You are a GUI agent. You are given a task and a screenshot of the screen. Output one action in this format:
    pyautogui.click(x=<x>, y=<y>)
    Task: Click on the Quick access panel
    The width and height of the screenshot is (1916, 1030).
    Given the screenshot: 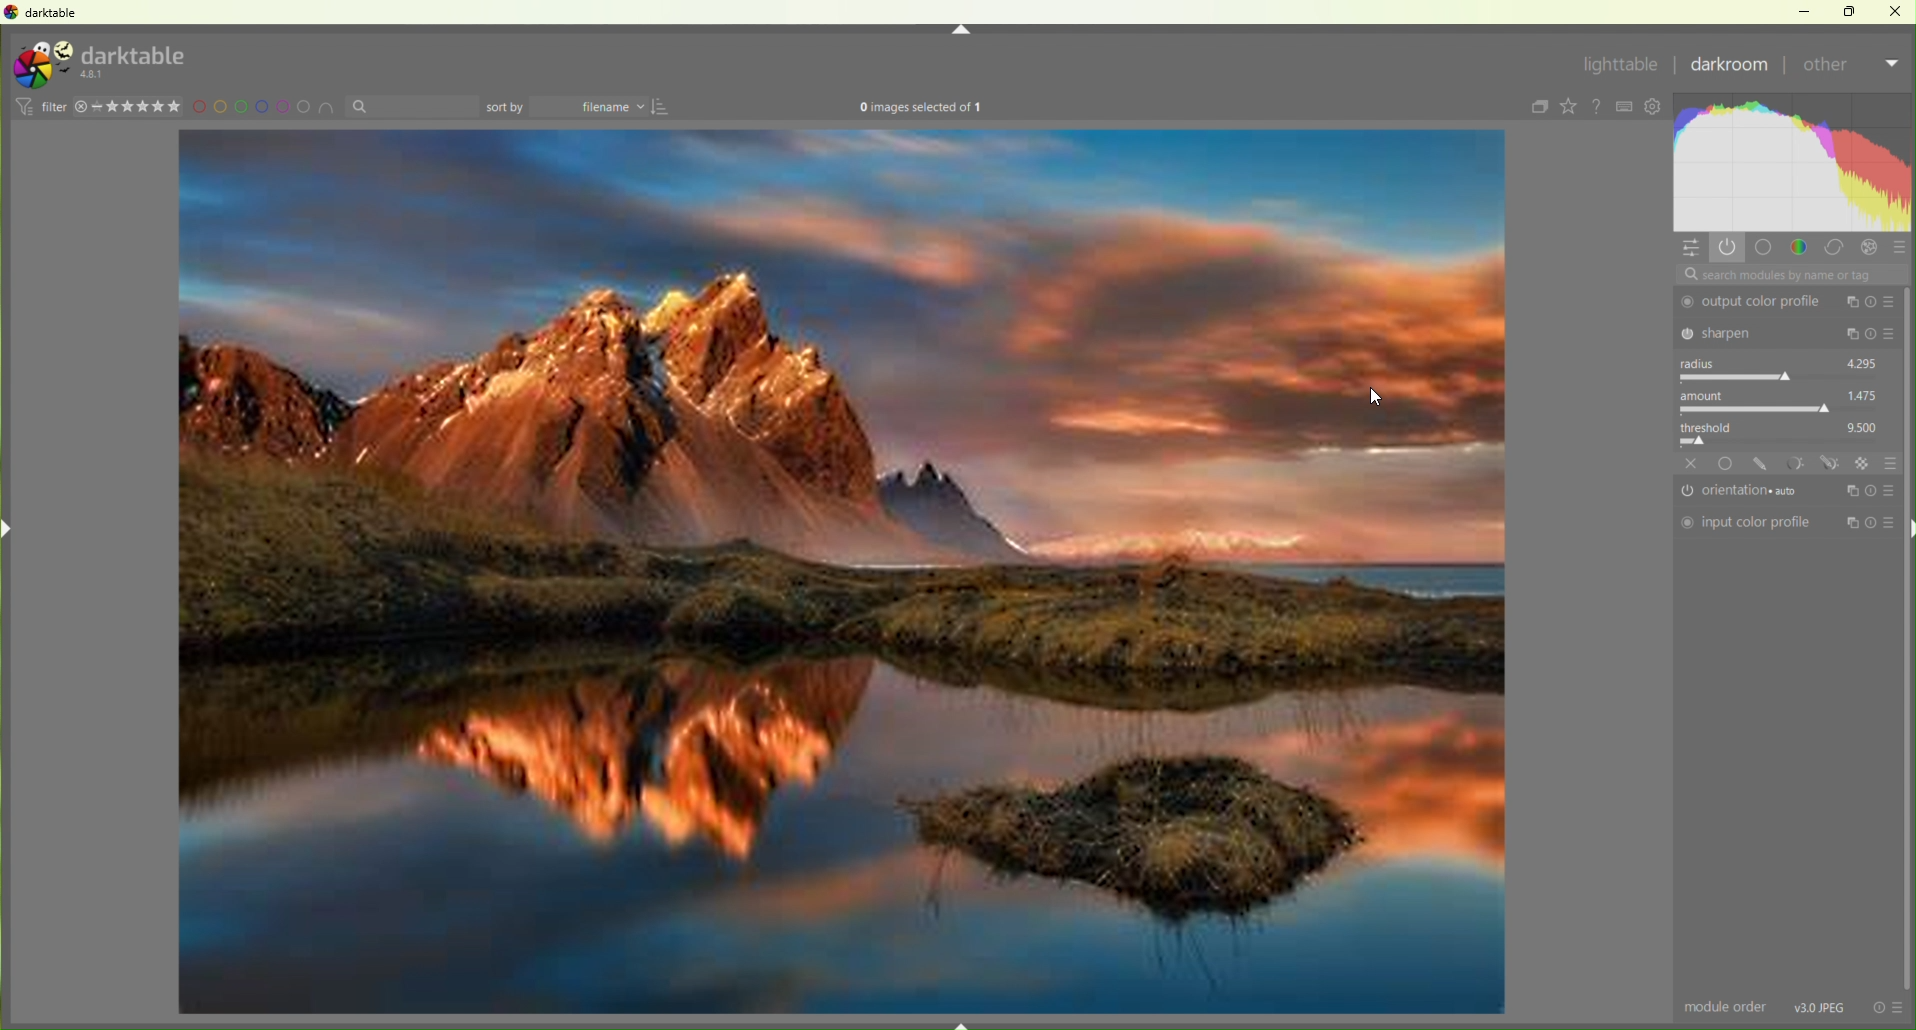 What is the action you would take?
    pyautogui.click(x=1692, y=249)
    